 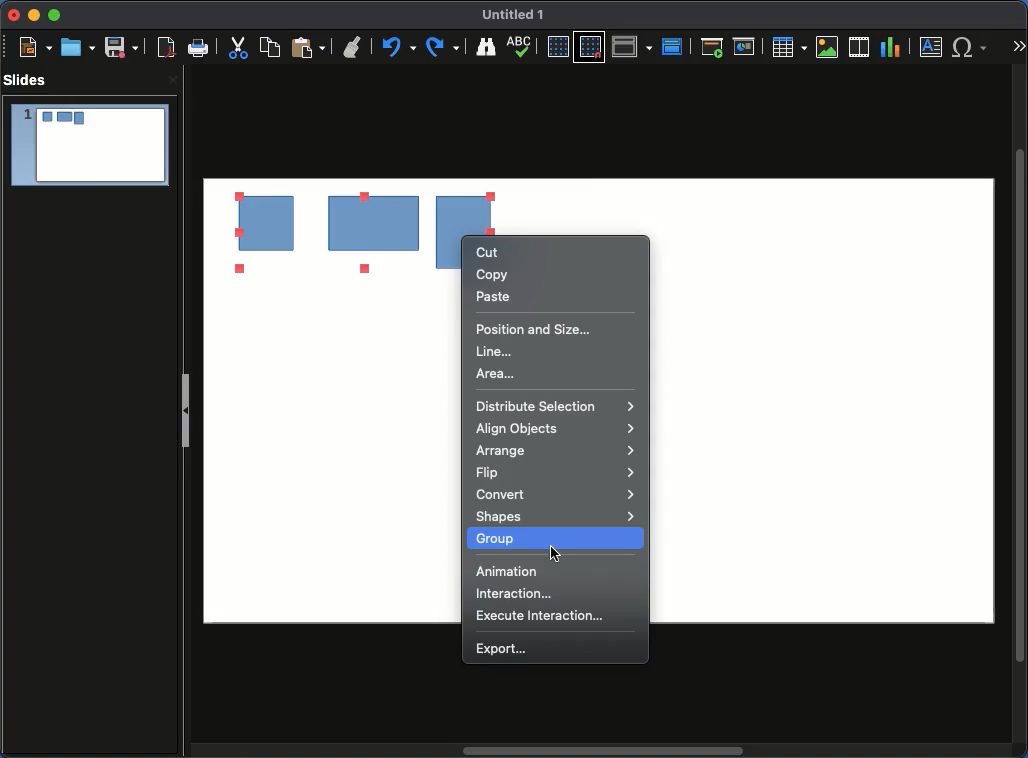 I want to click on Table, so click(x=790, y=47).